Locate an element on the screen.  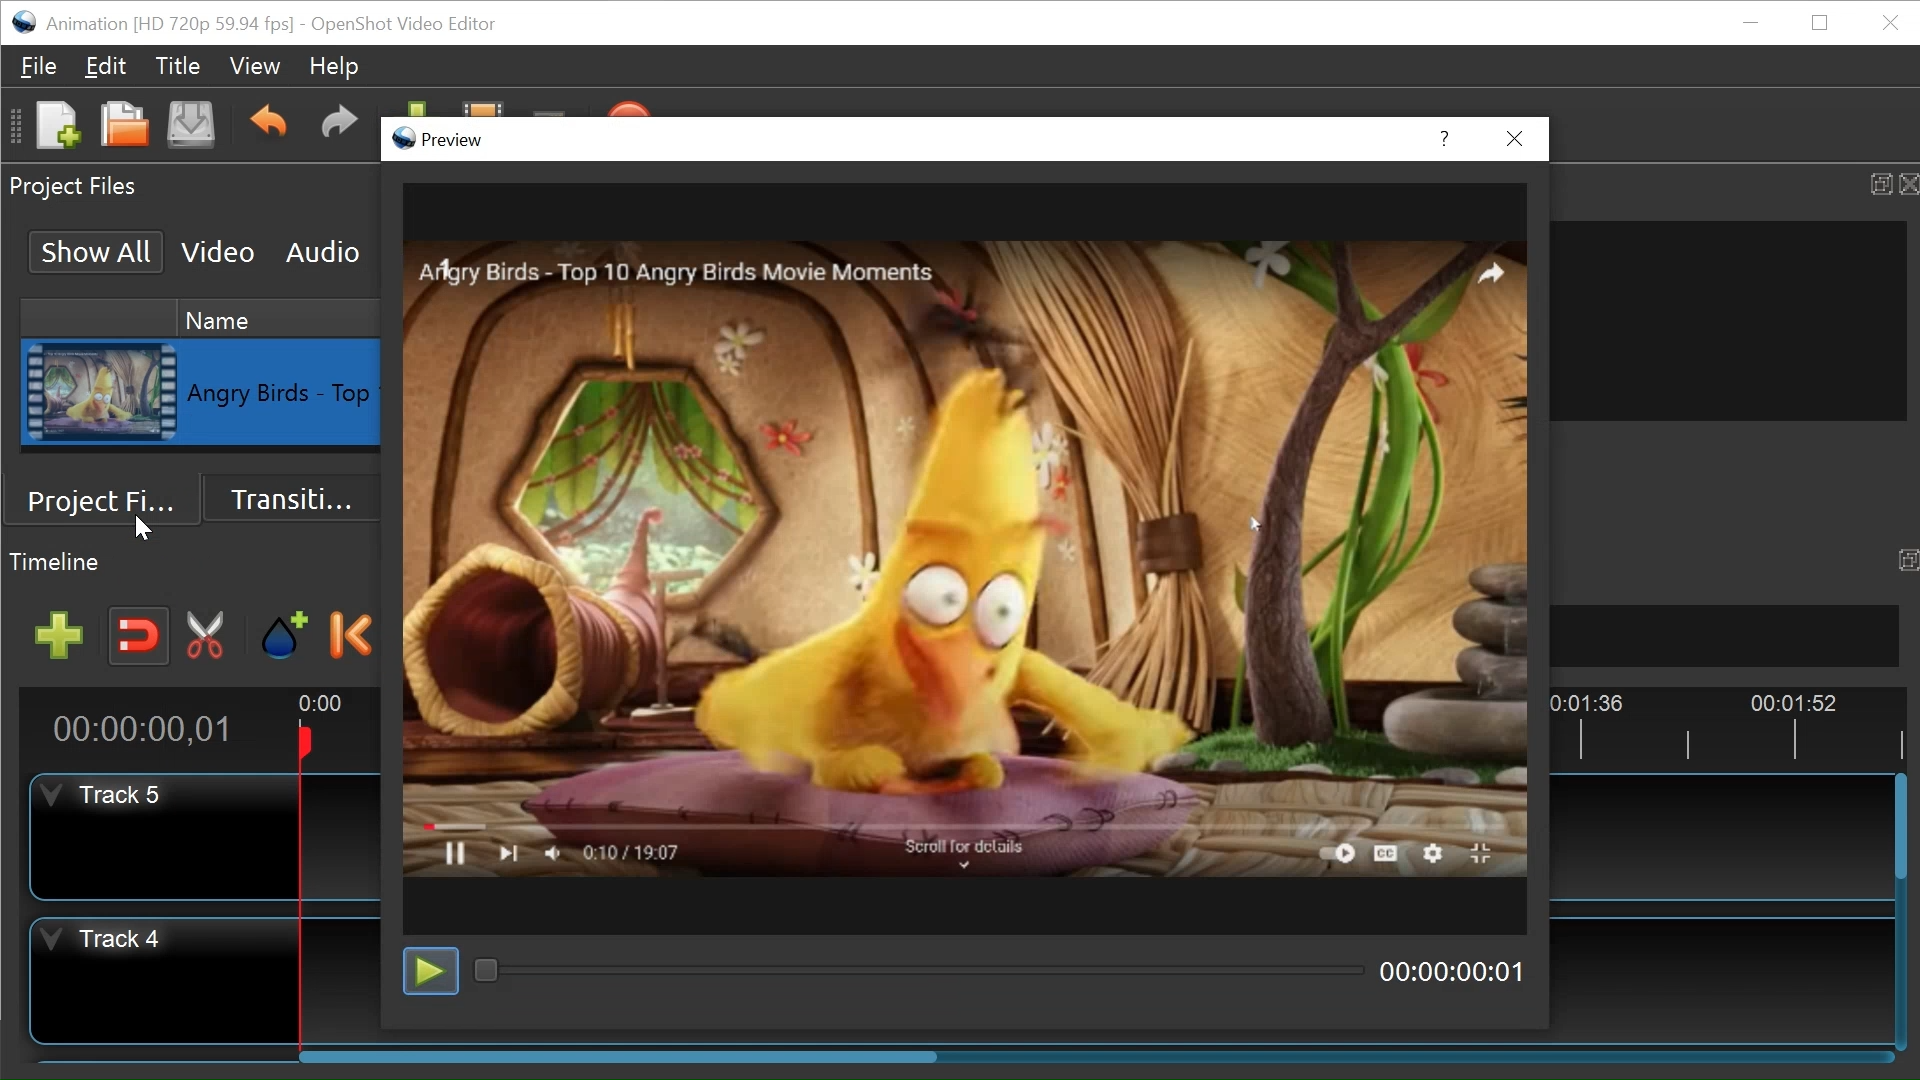
Help is located at coordinates (329, 68).